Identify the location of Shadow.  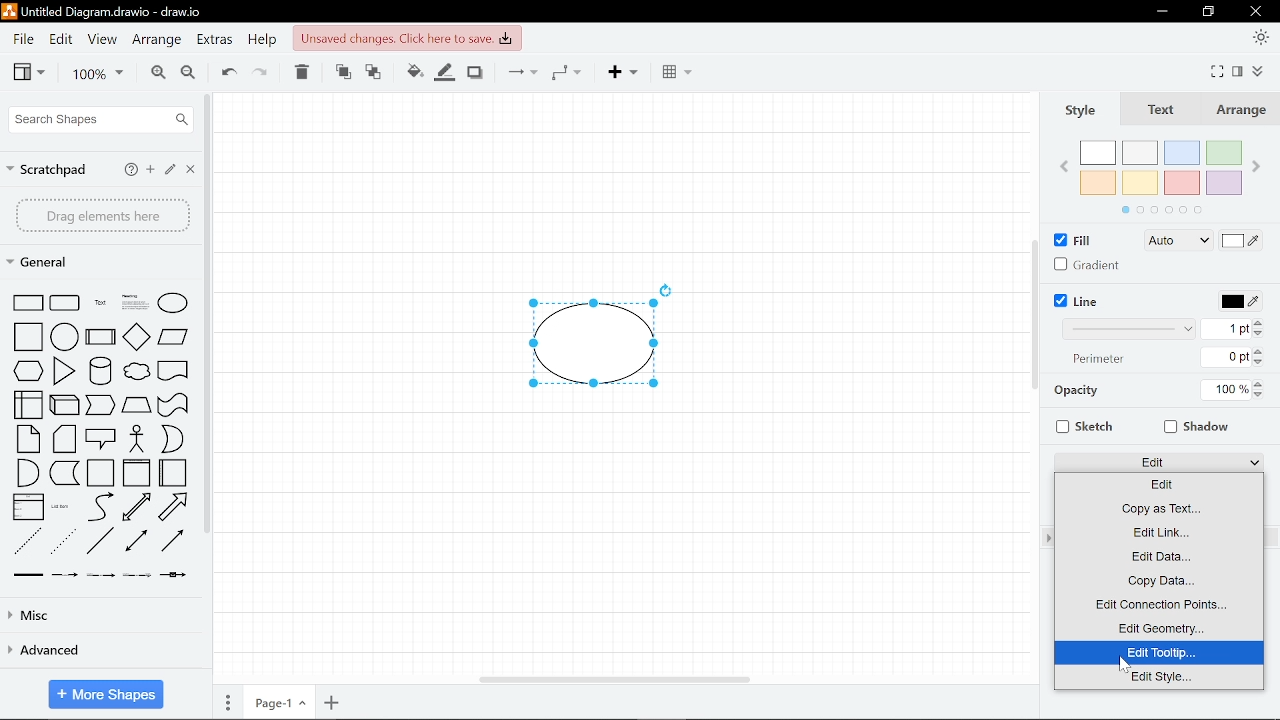
(474, 72).